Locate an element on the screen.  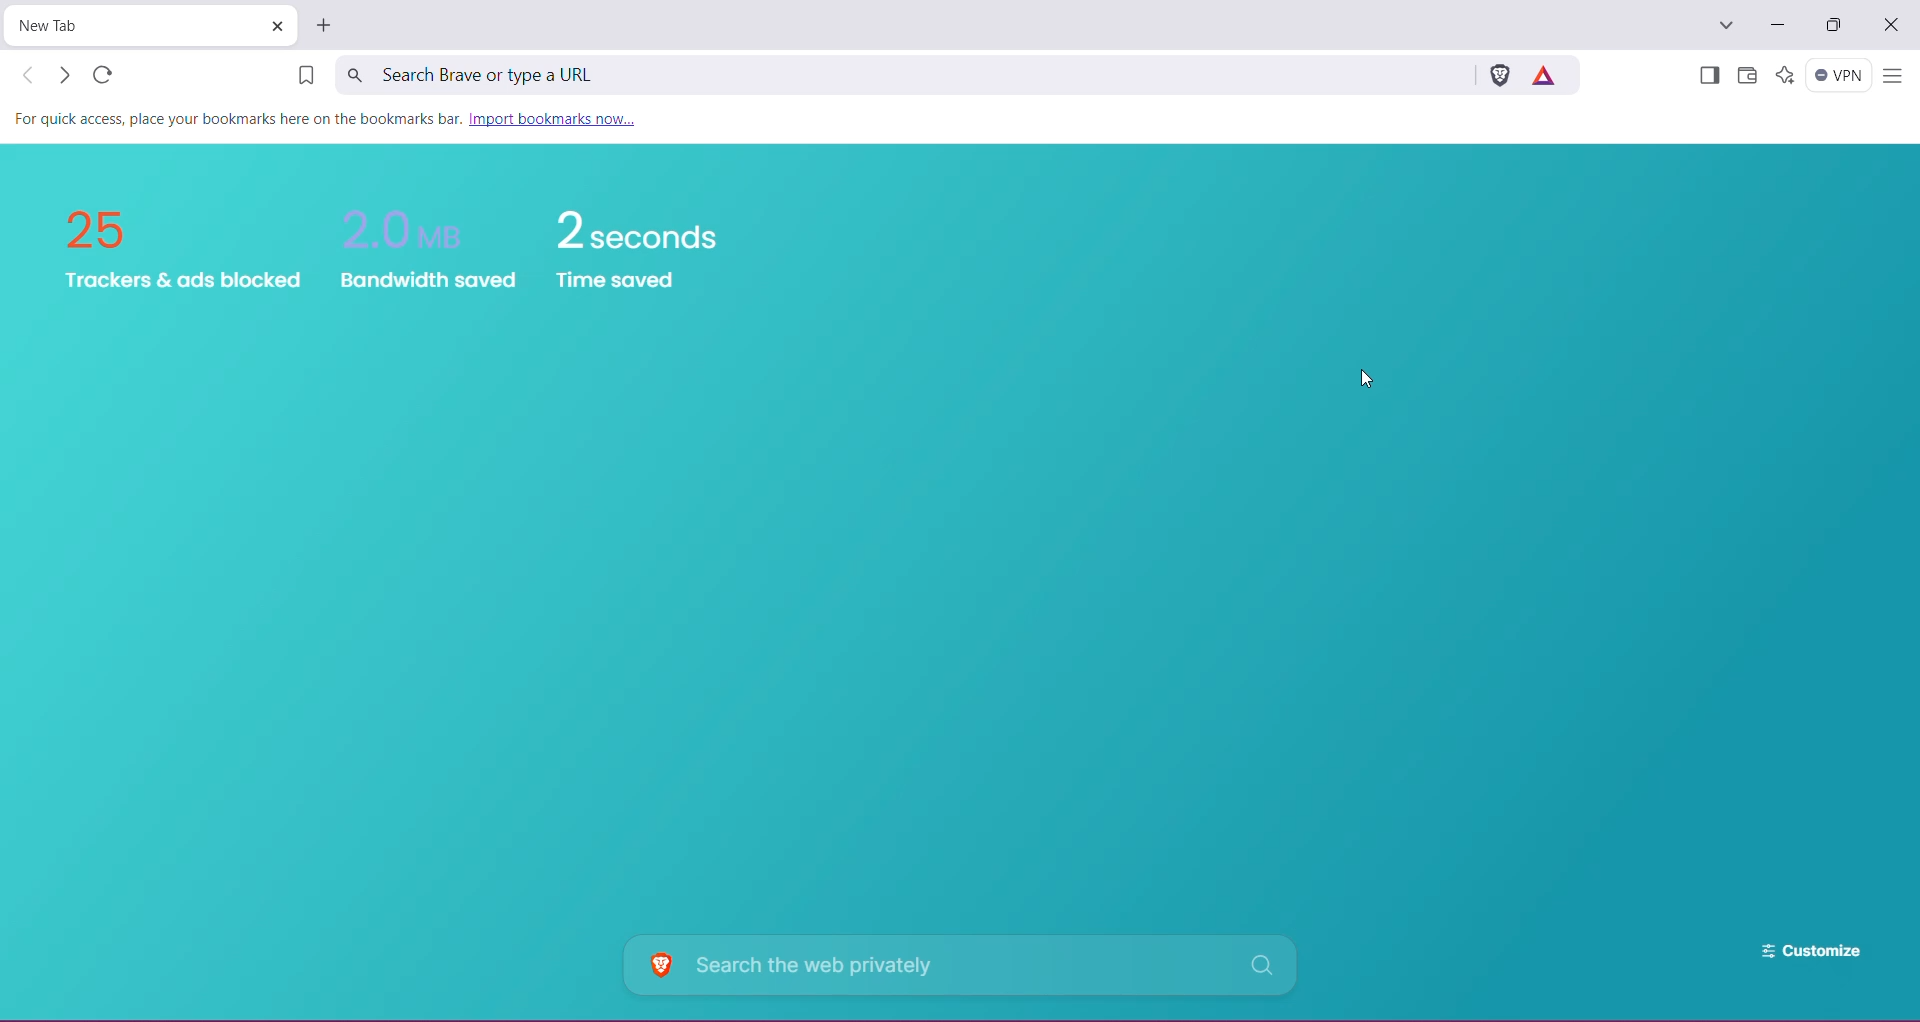
Customize and control Brave is located at coordinates (1892, 77).